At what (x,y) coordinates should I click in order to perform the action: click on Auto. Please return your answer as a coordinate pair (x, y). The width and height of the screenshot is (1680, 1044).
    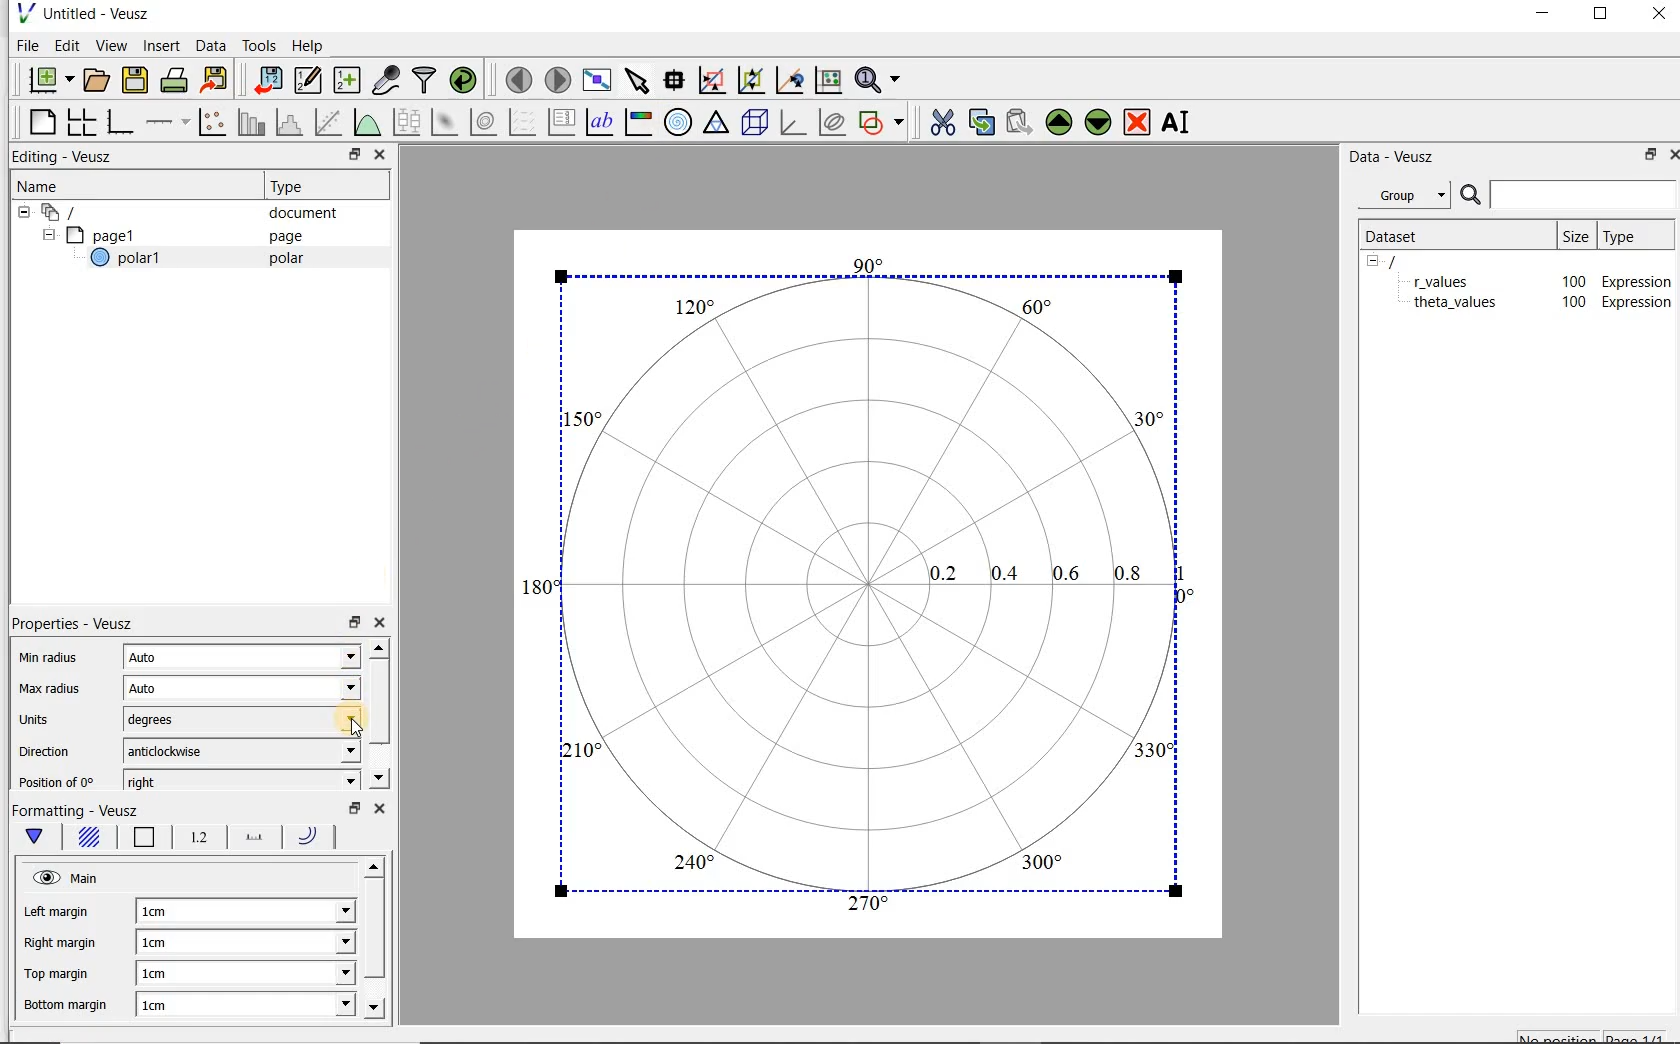
    Looking at the image, I should click on (169, 660).